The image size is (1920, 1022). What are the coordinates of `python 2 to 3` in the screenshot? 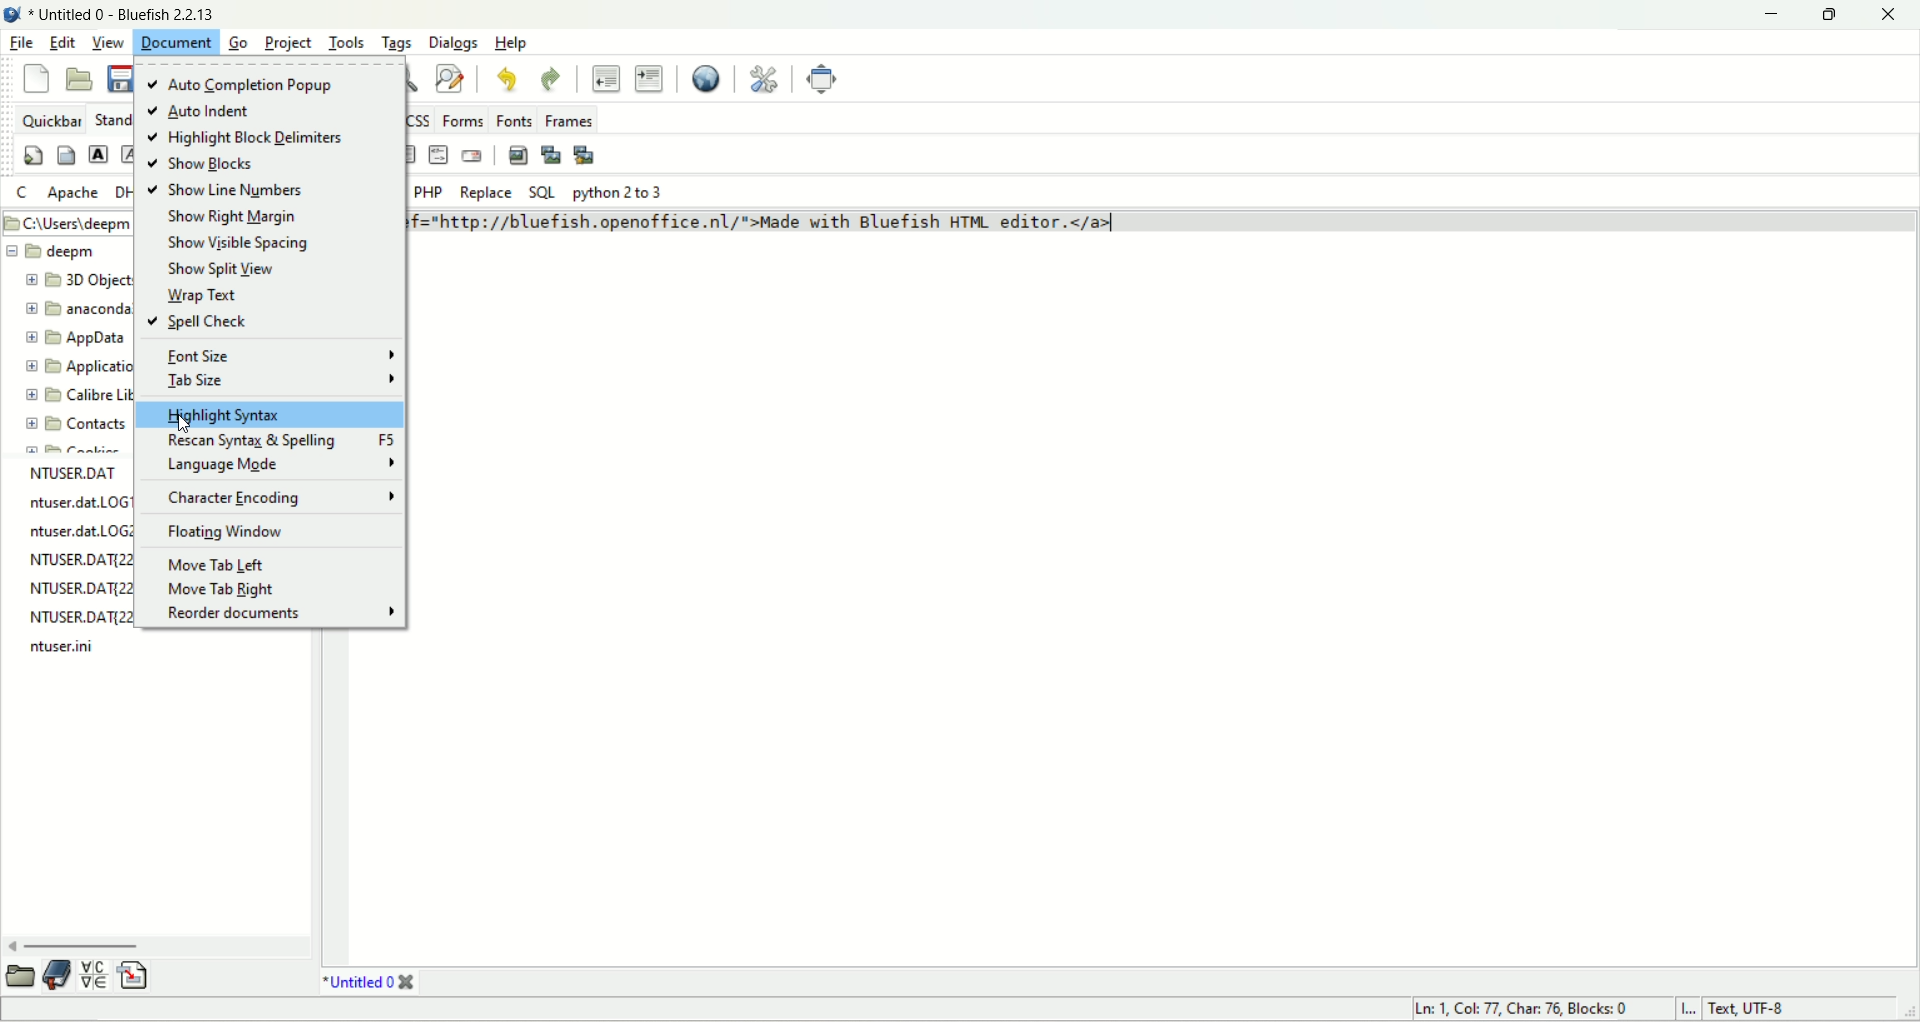 It's located at (627, 193).